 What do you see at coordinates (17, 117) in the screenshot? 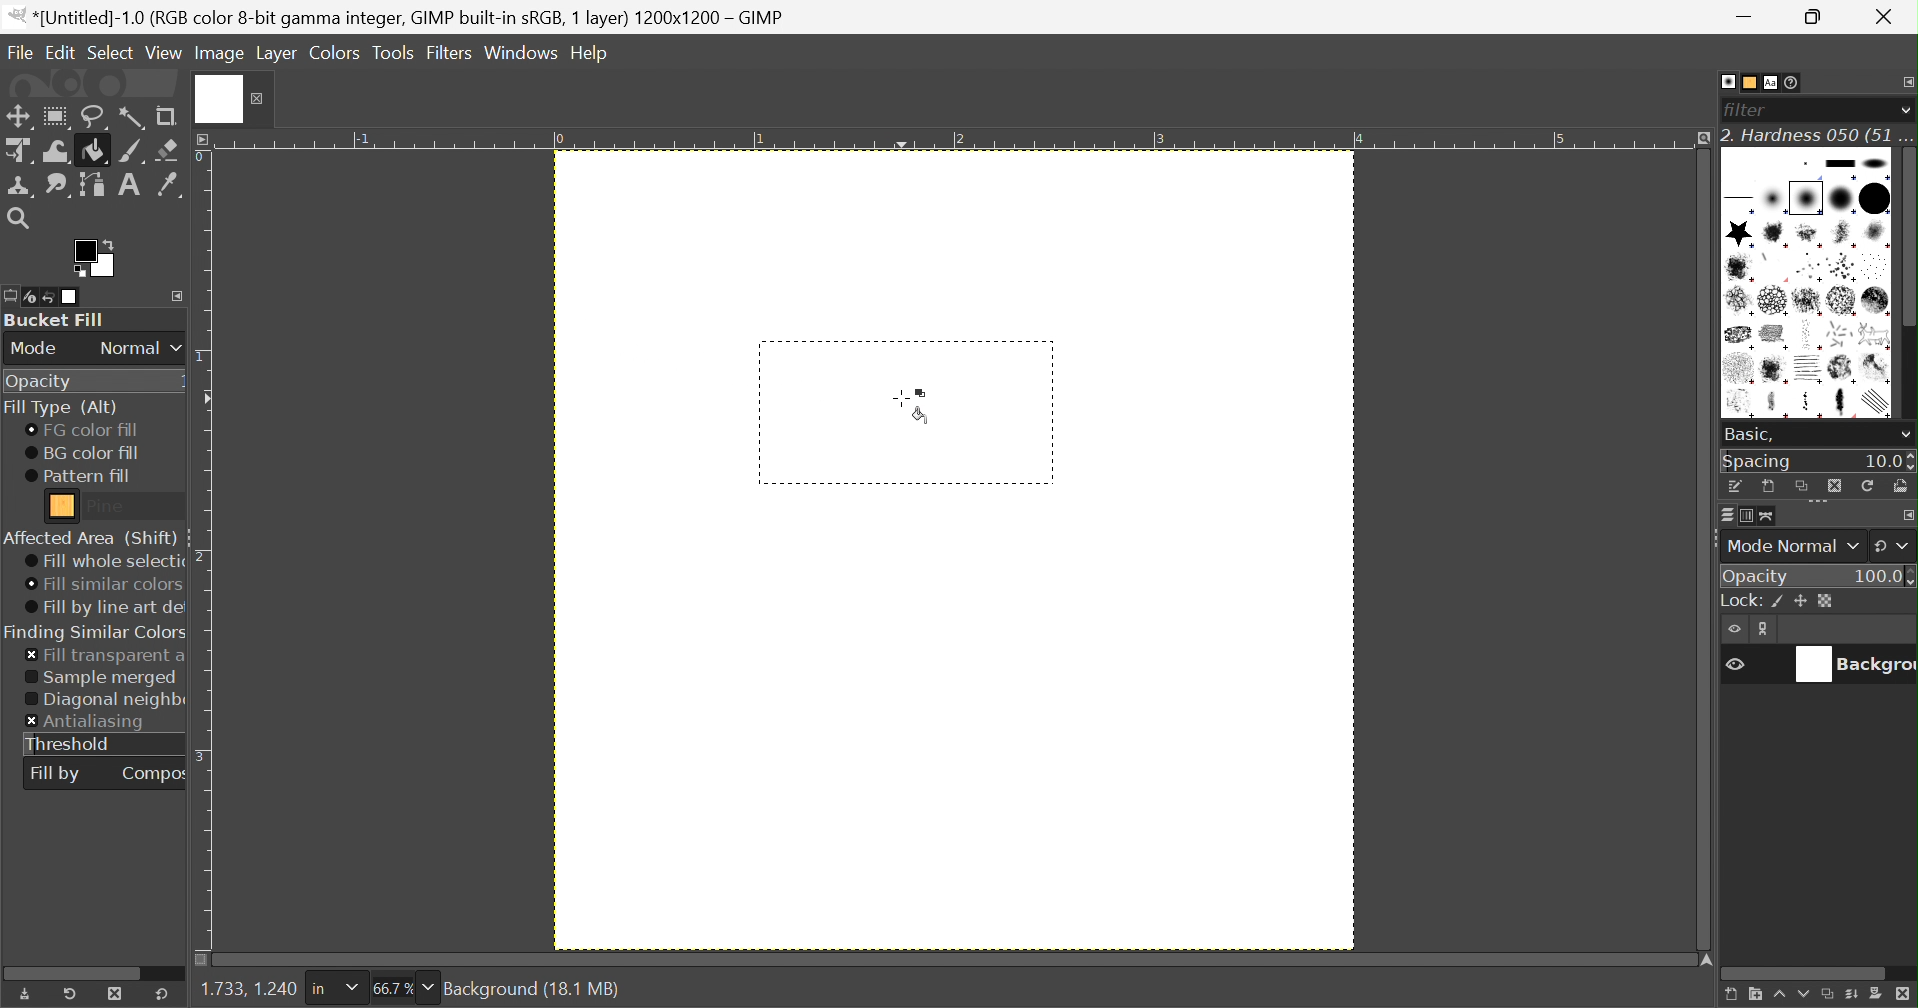
I see `Move Tool` at bounding box center [17, 117].